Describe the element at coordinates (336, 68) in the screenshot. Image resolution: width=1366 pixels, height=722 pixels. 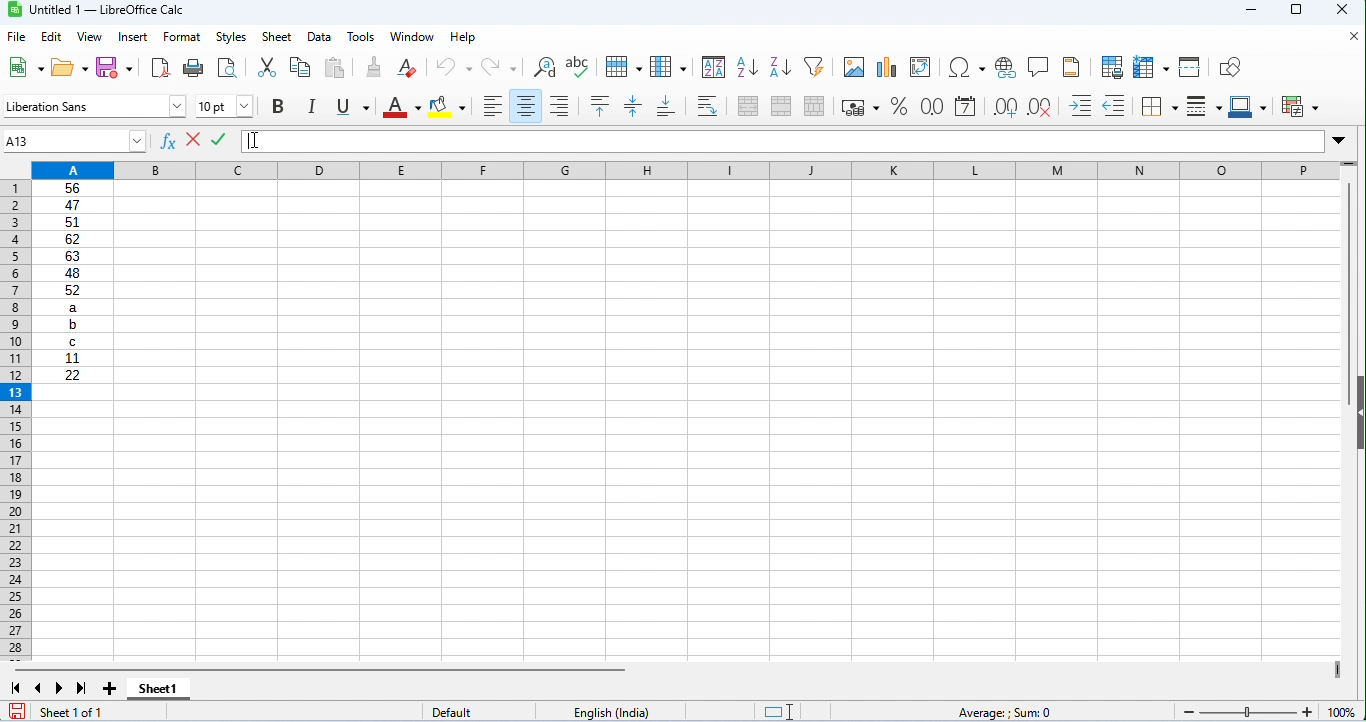
I see `paste` at that location.